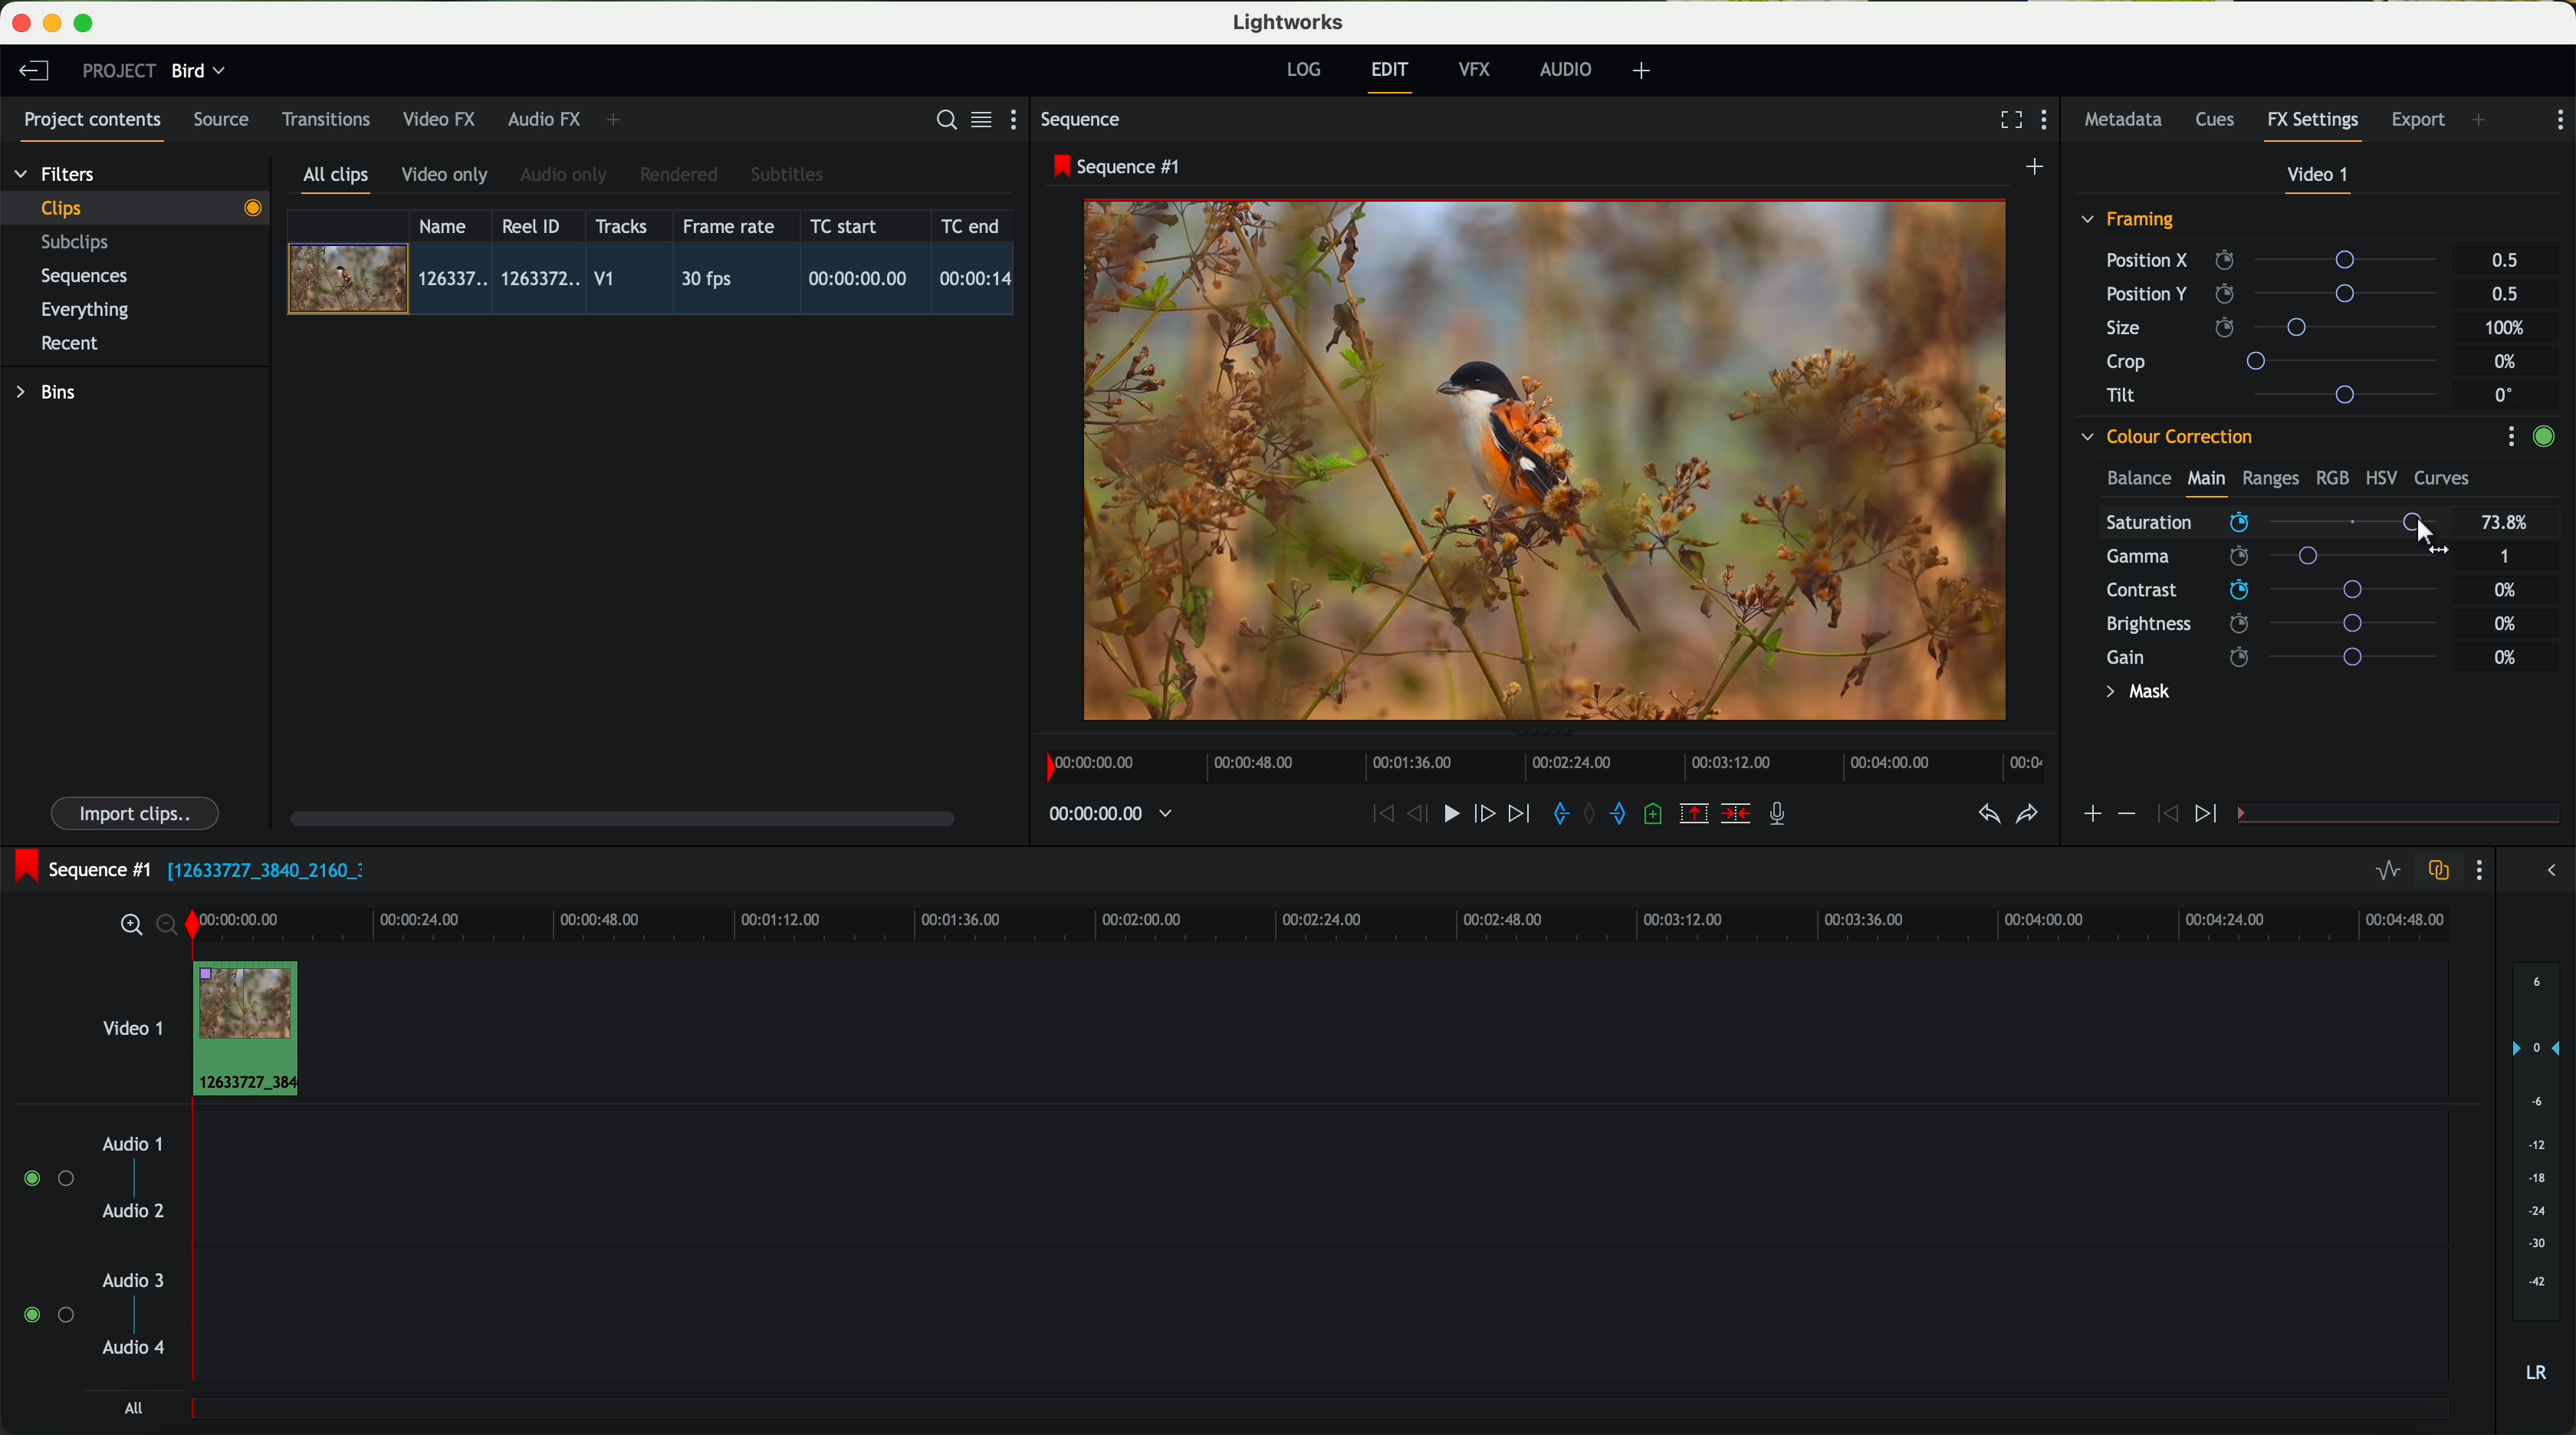  Describe the element at coordinates (2503, 293) in the screenshot. I see `0.5` at that location.